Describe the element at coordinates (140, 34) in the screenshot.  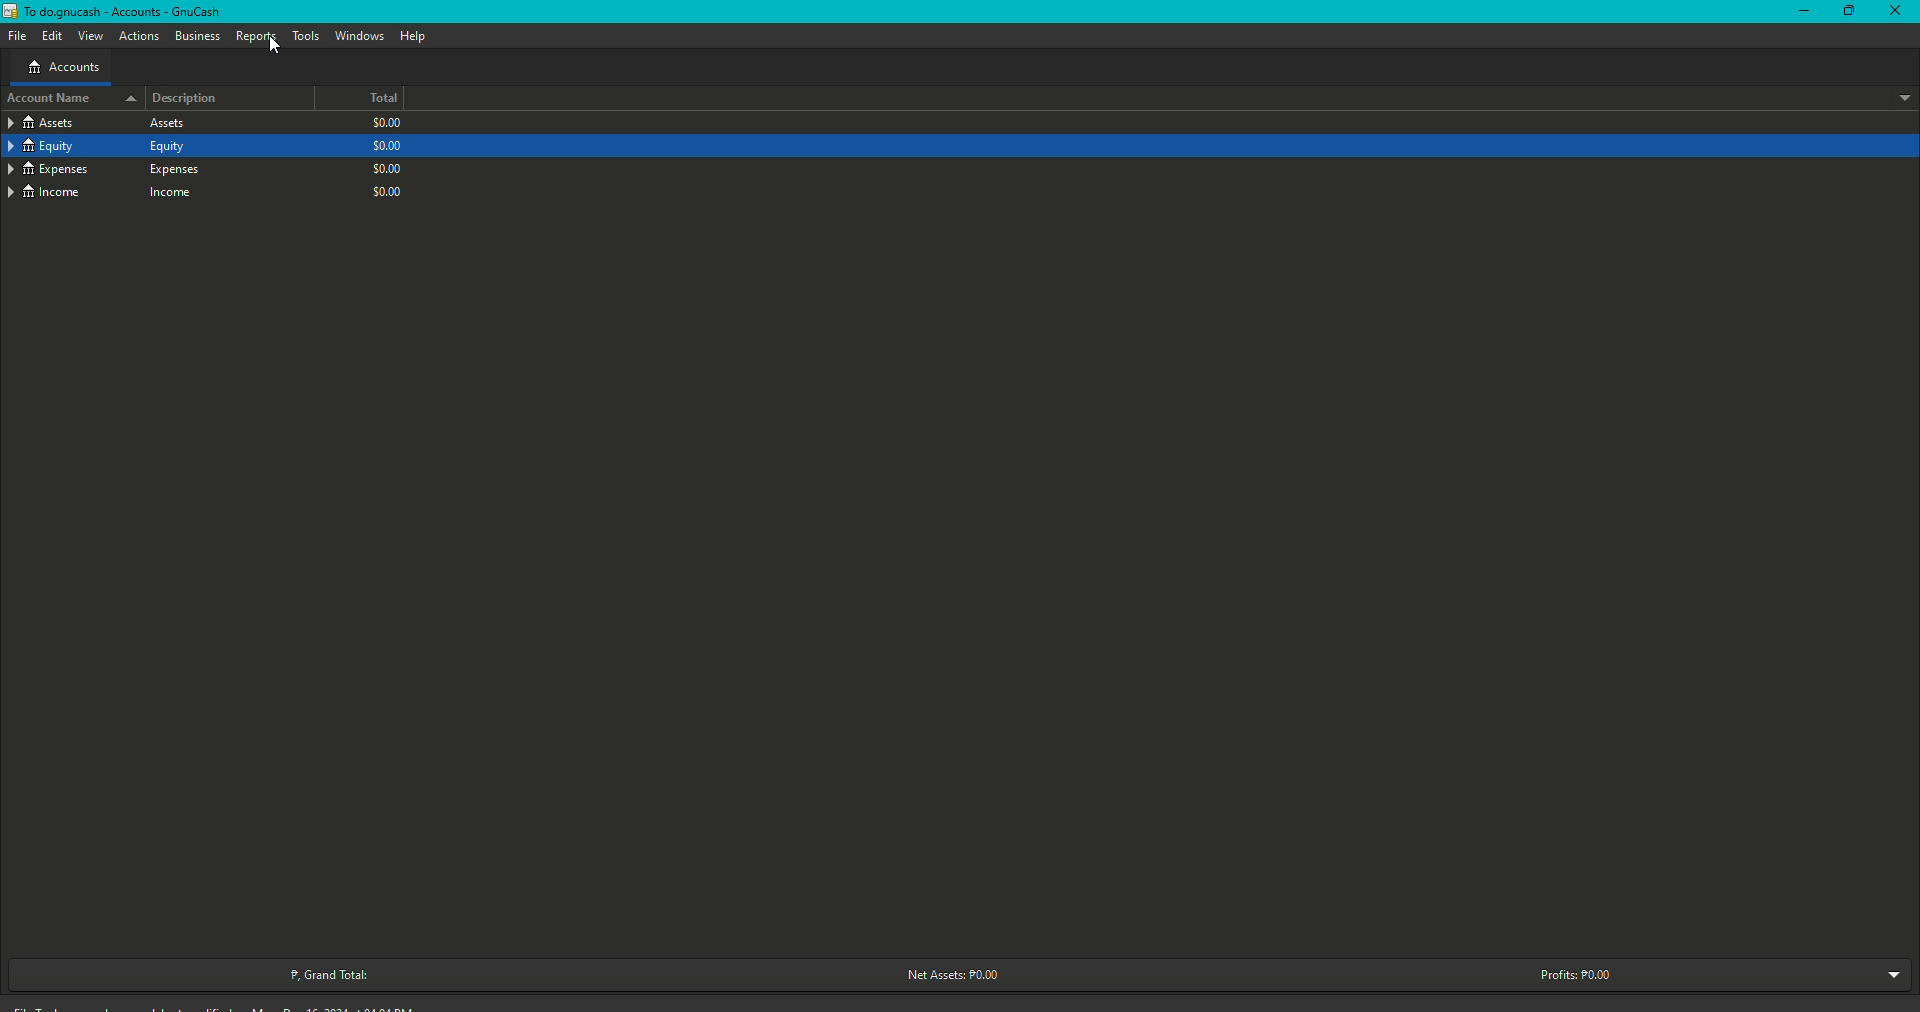
I see `Actions` at that location.